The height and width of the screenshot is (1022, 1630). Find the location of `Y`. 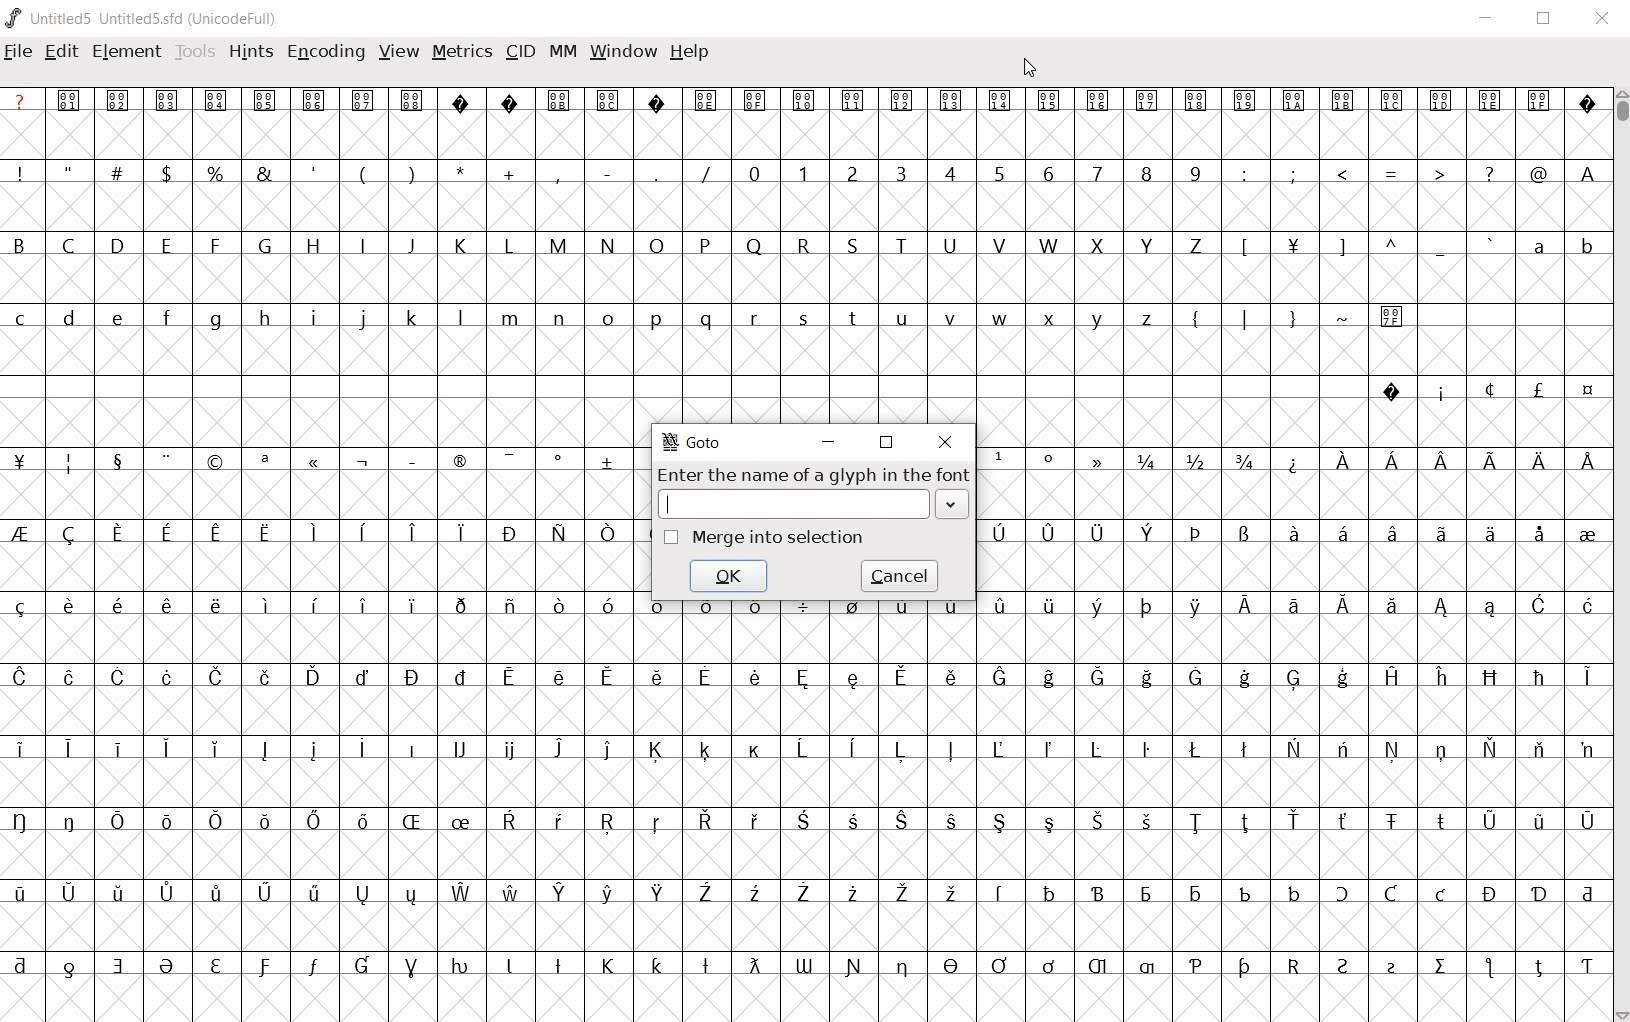

Y is located at coordinates (1145, 245).